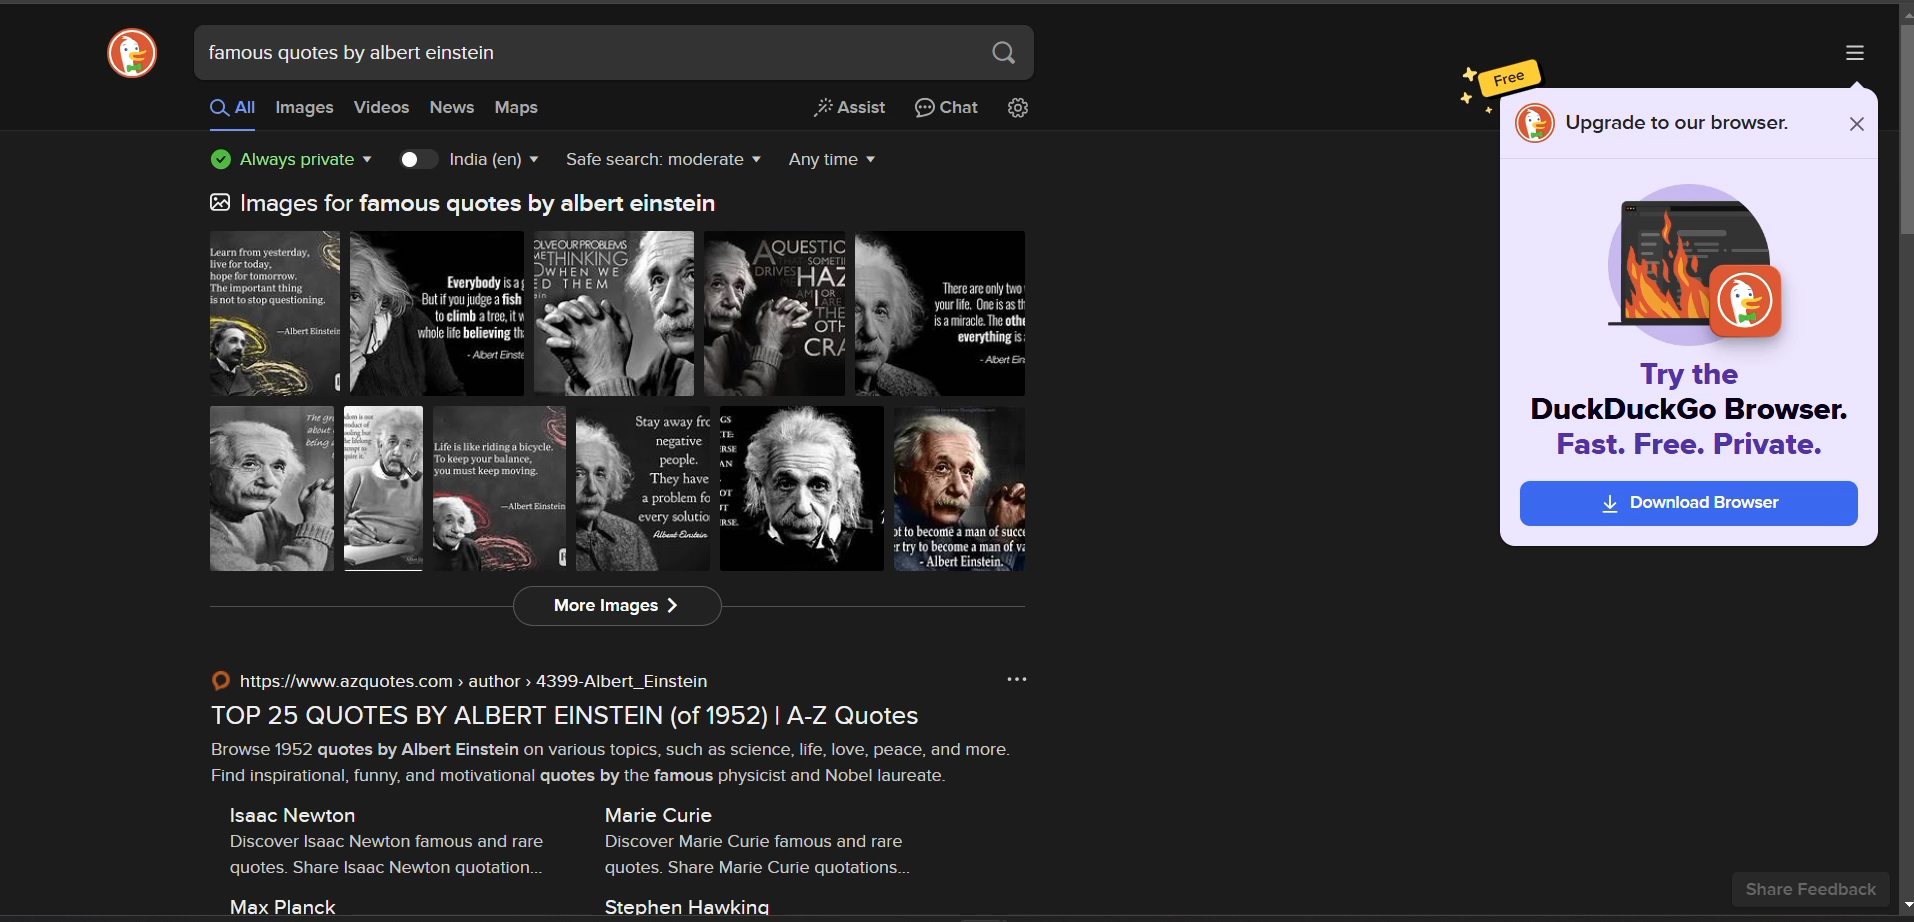 The height and width of the screenshot is (922, 1914). What do you see at coordinates (127, 57) in the screenshot?
I see `logo` at bounding box center [127, 57].